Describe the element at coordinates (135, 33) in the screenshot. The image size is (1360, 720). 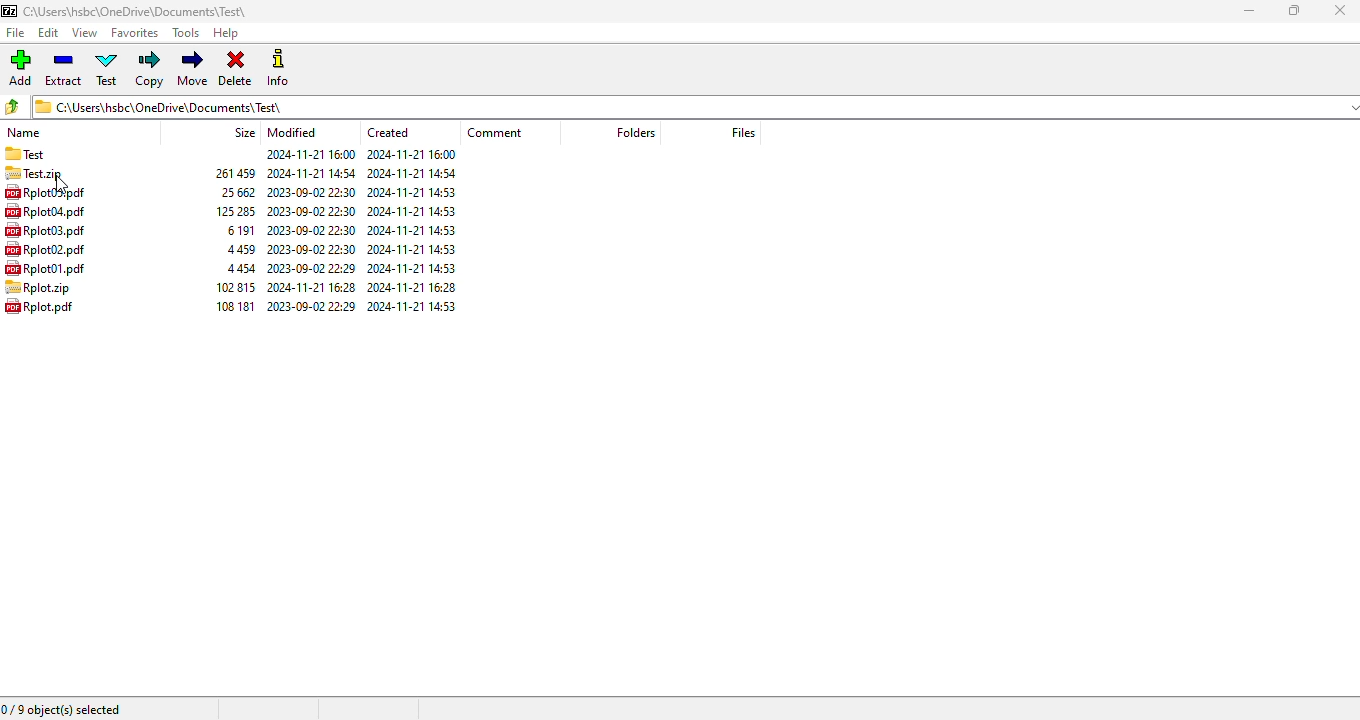
I see `favorites` at that location.